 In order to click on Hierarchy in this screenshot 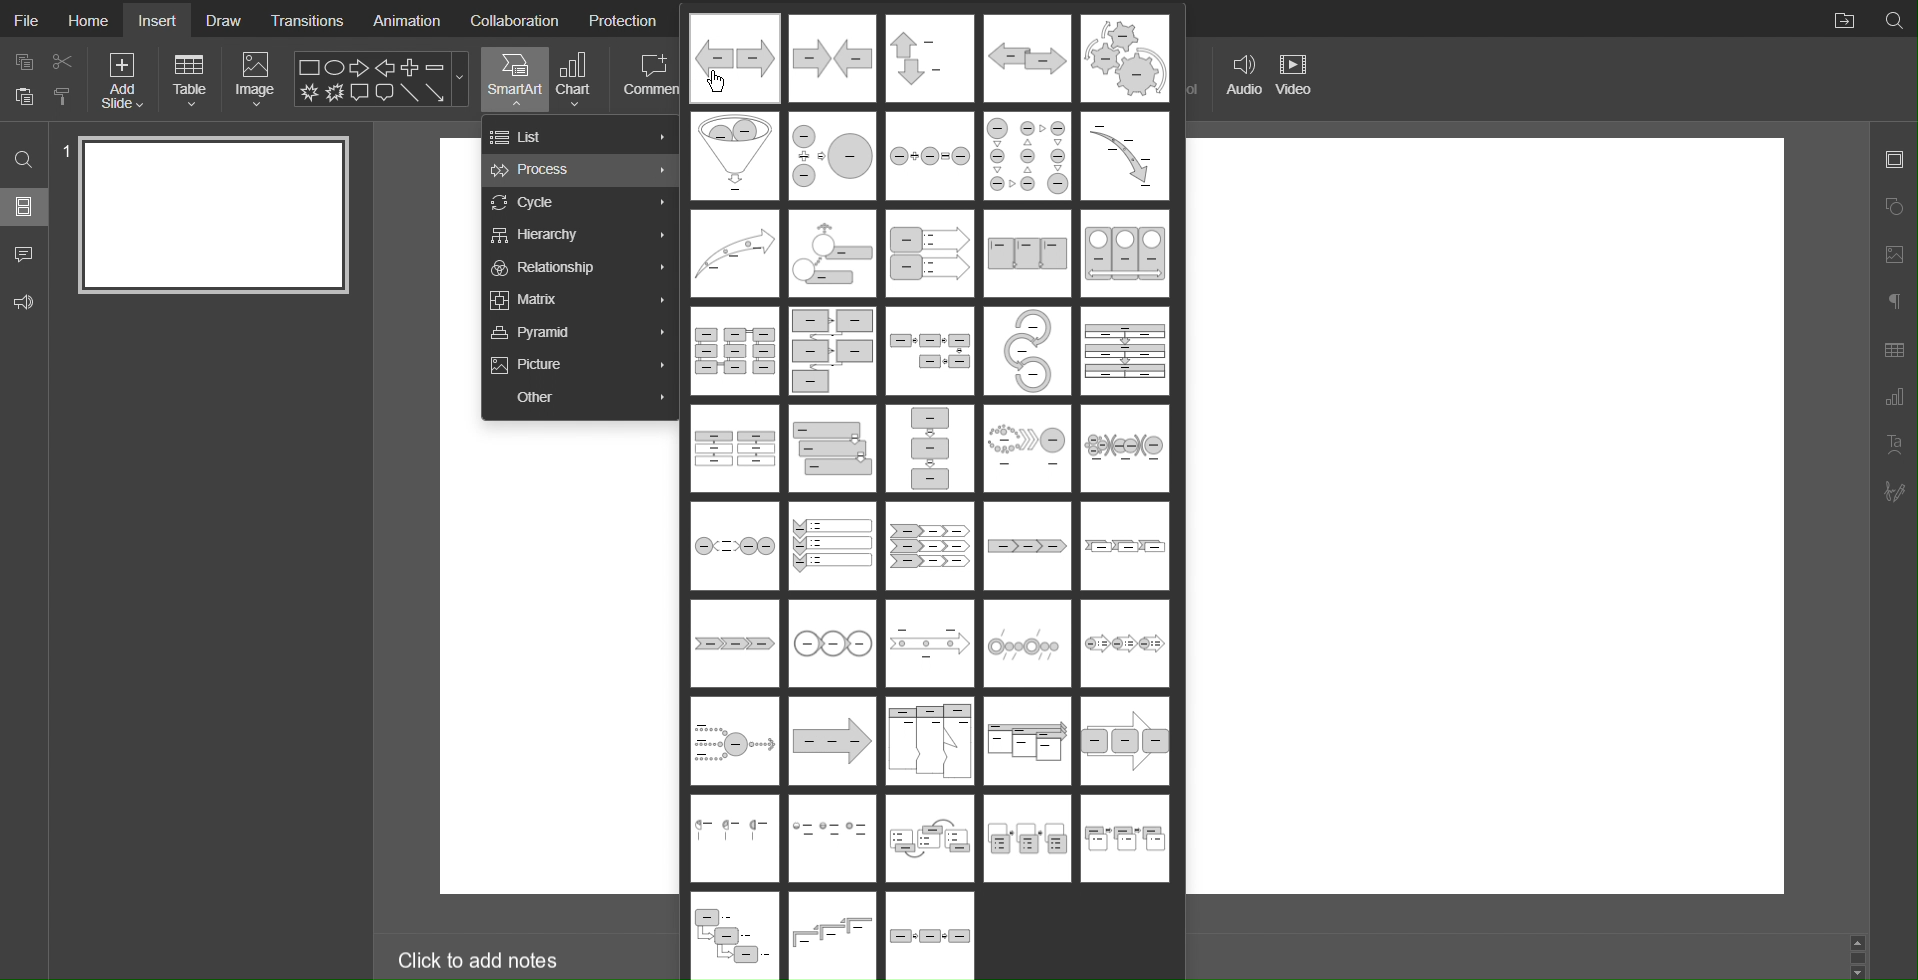, I will do `click(579, 235)`.